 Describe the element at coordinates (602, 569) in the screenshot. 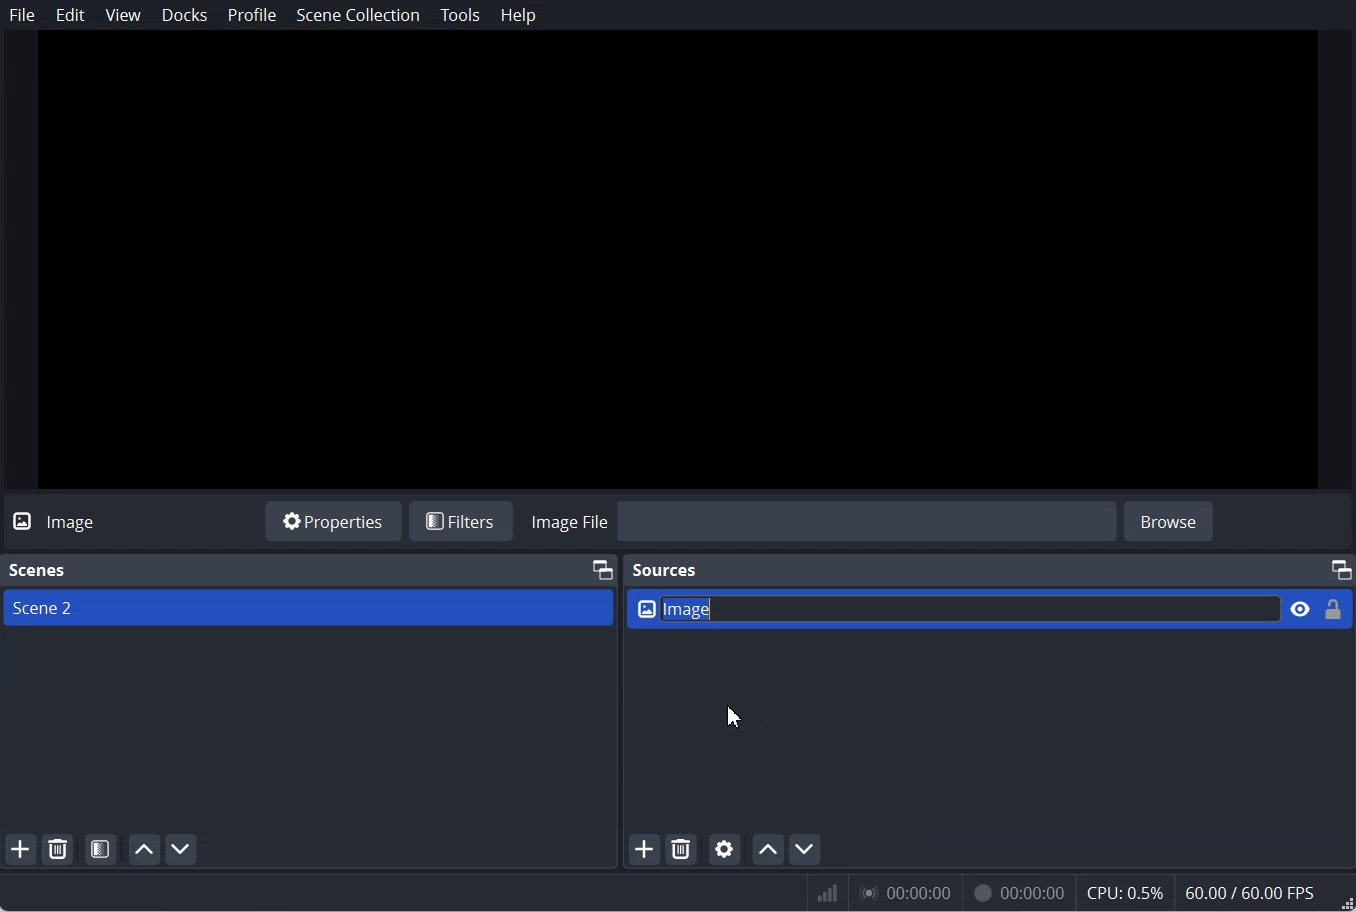

I see `Maximum` at that location.